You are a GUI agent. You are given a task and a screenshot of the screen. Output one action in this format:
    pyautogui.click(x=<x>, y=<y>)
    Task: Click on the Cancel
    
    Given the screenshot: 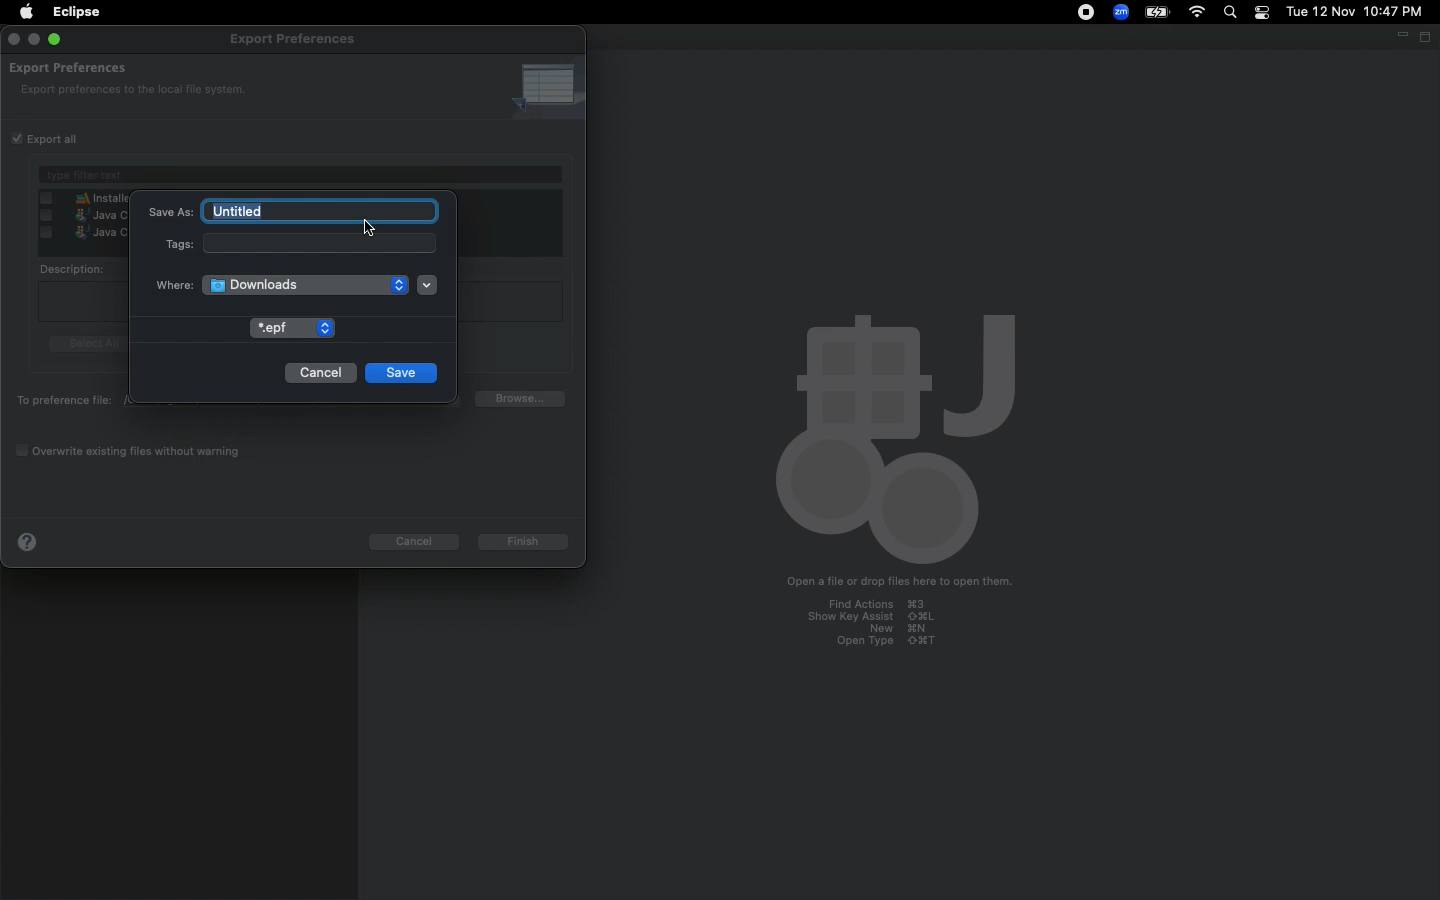 What is the action you would take?
    pyautogui.click(x=320, y=372)
    